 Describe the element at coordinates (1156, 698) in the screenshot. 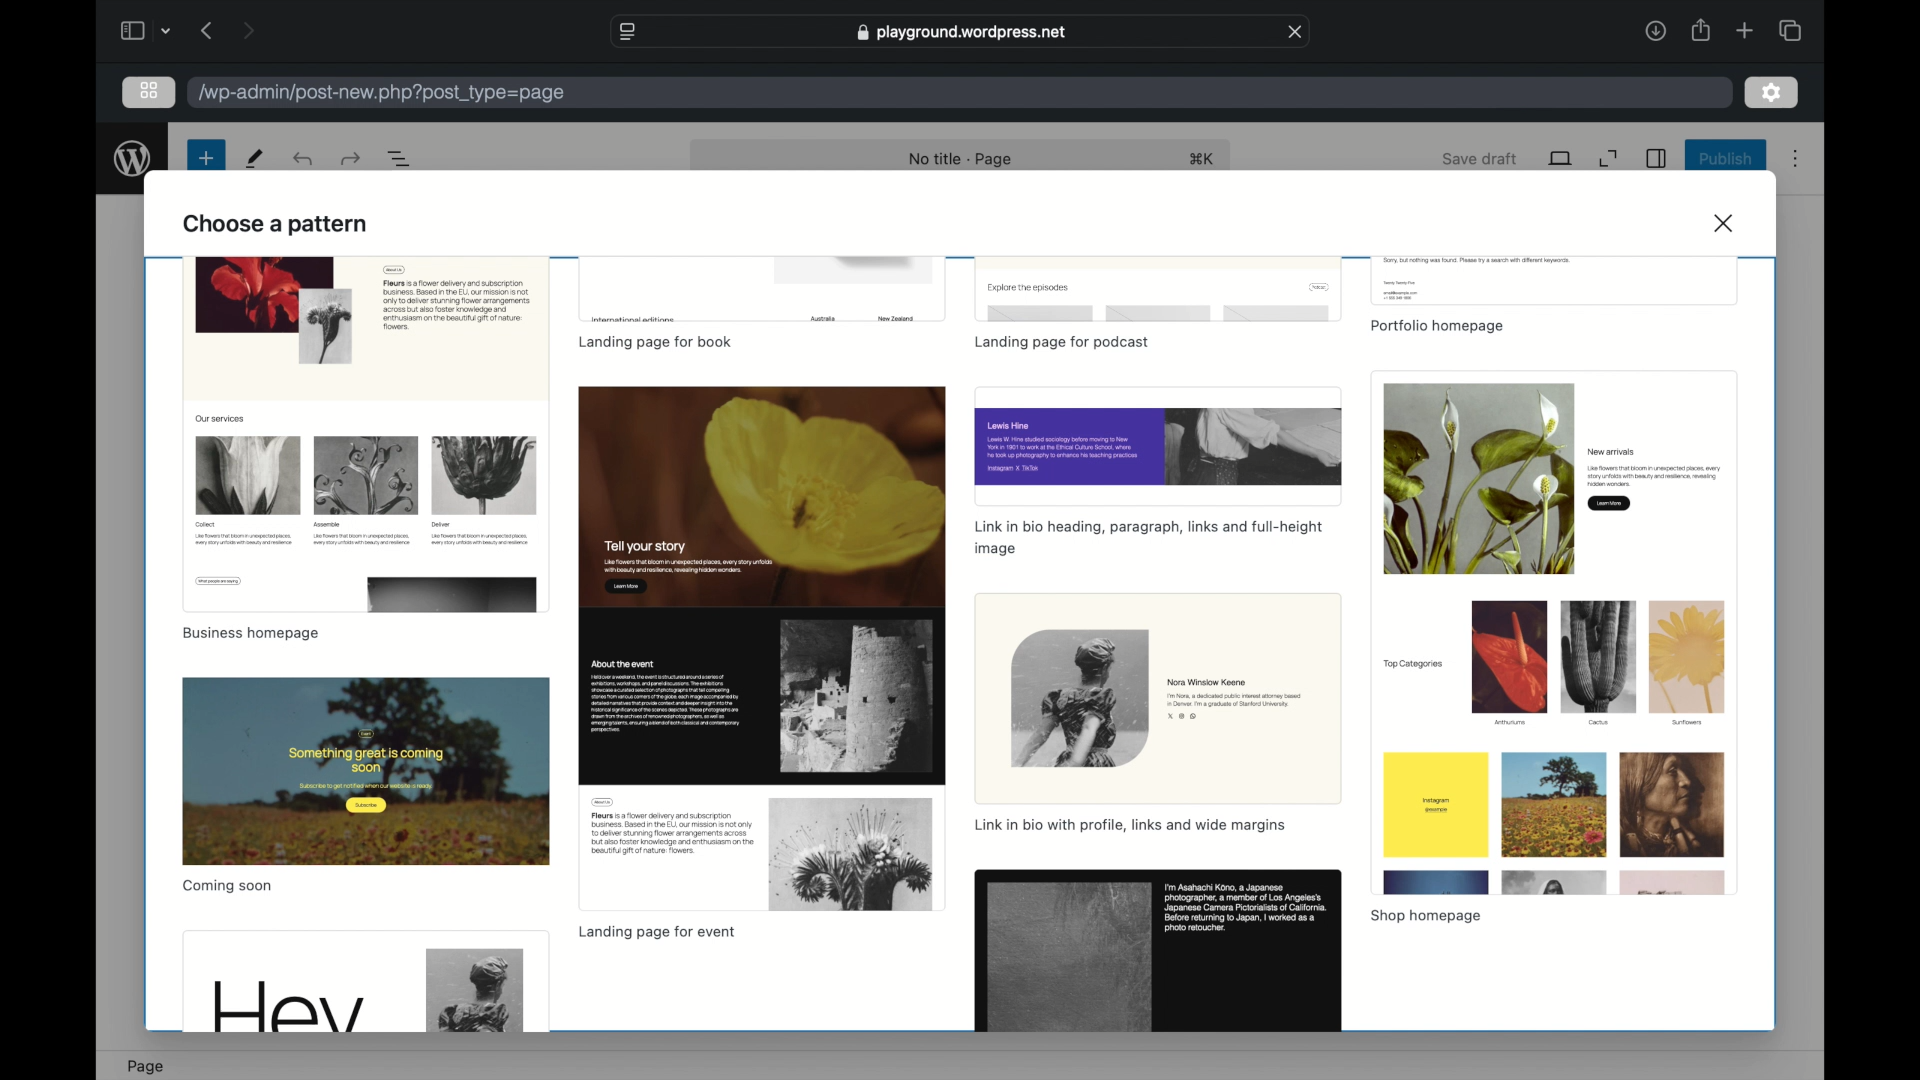

I see `preview` at that location.